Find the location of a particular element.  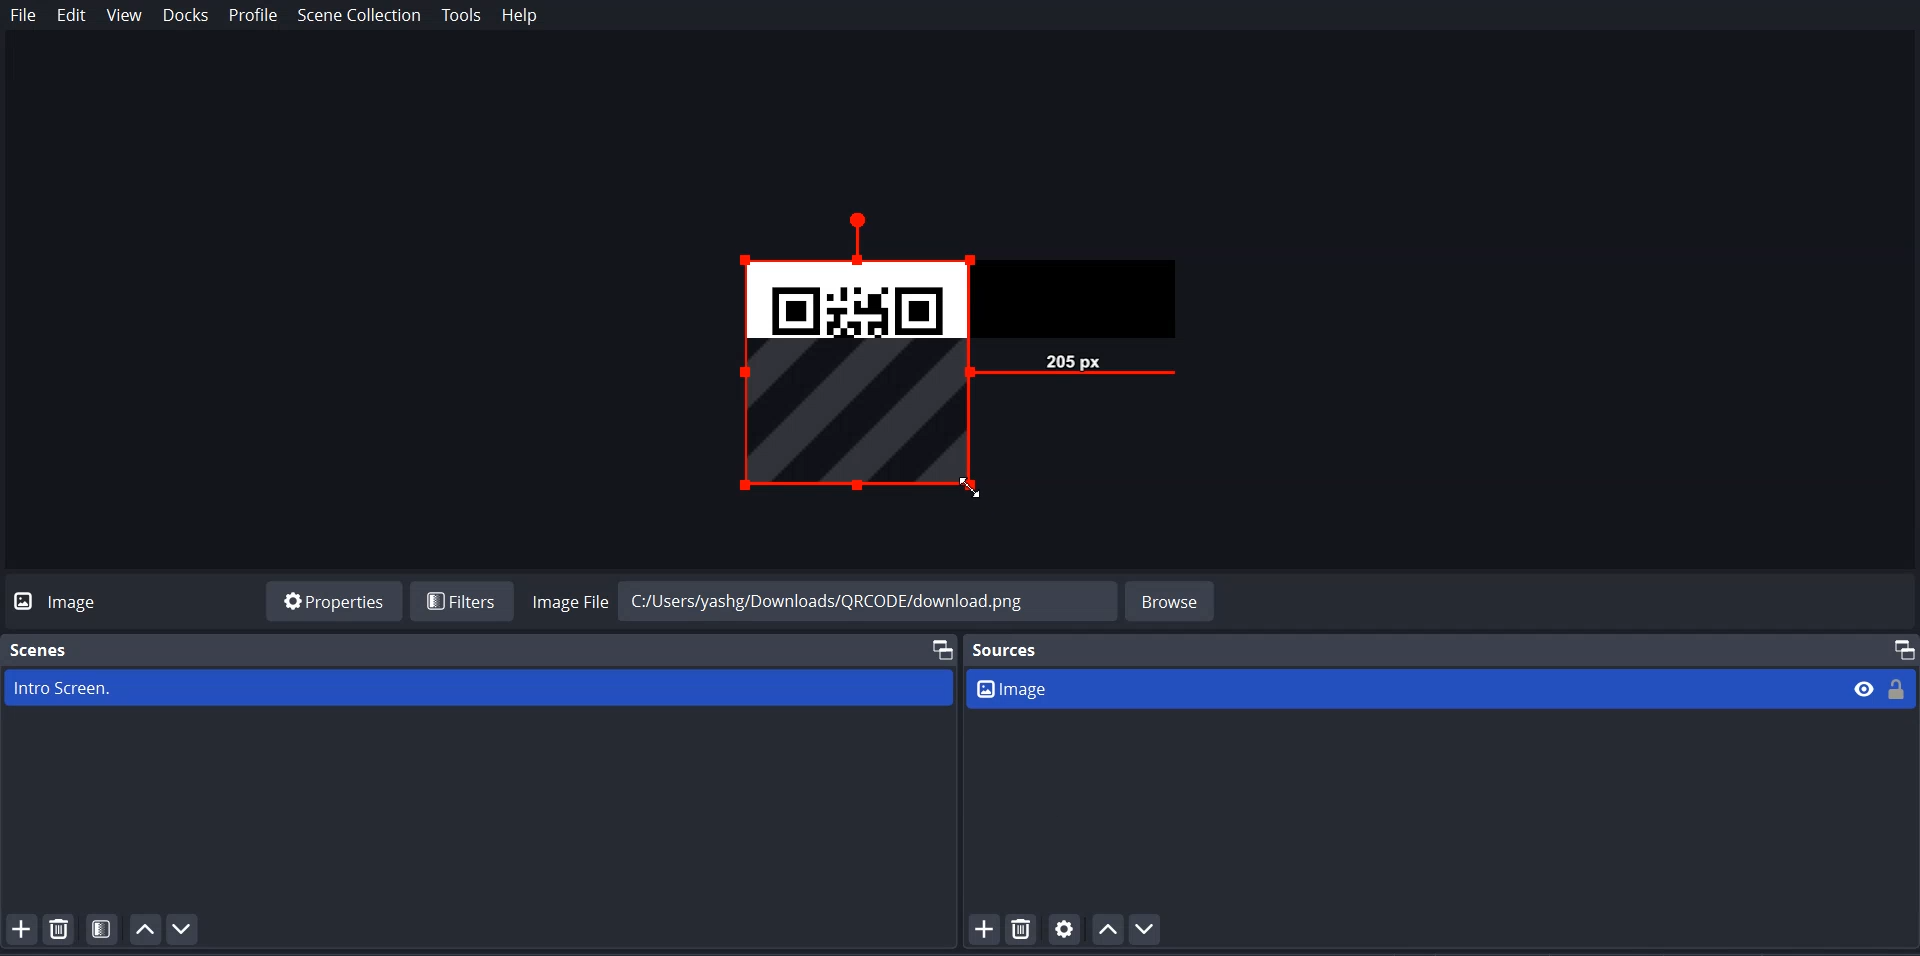

Image is located at coordinates (1404, 688).